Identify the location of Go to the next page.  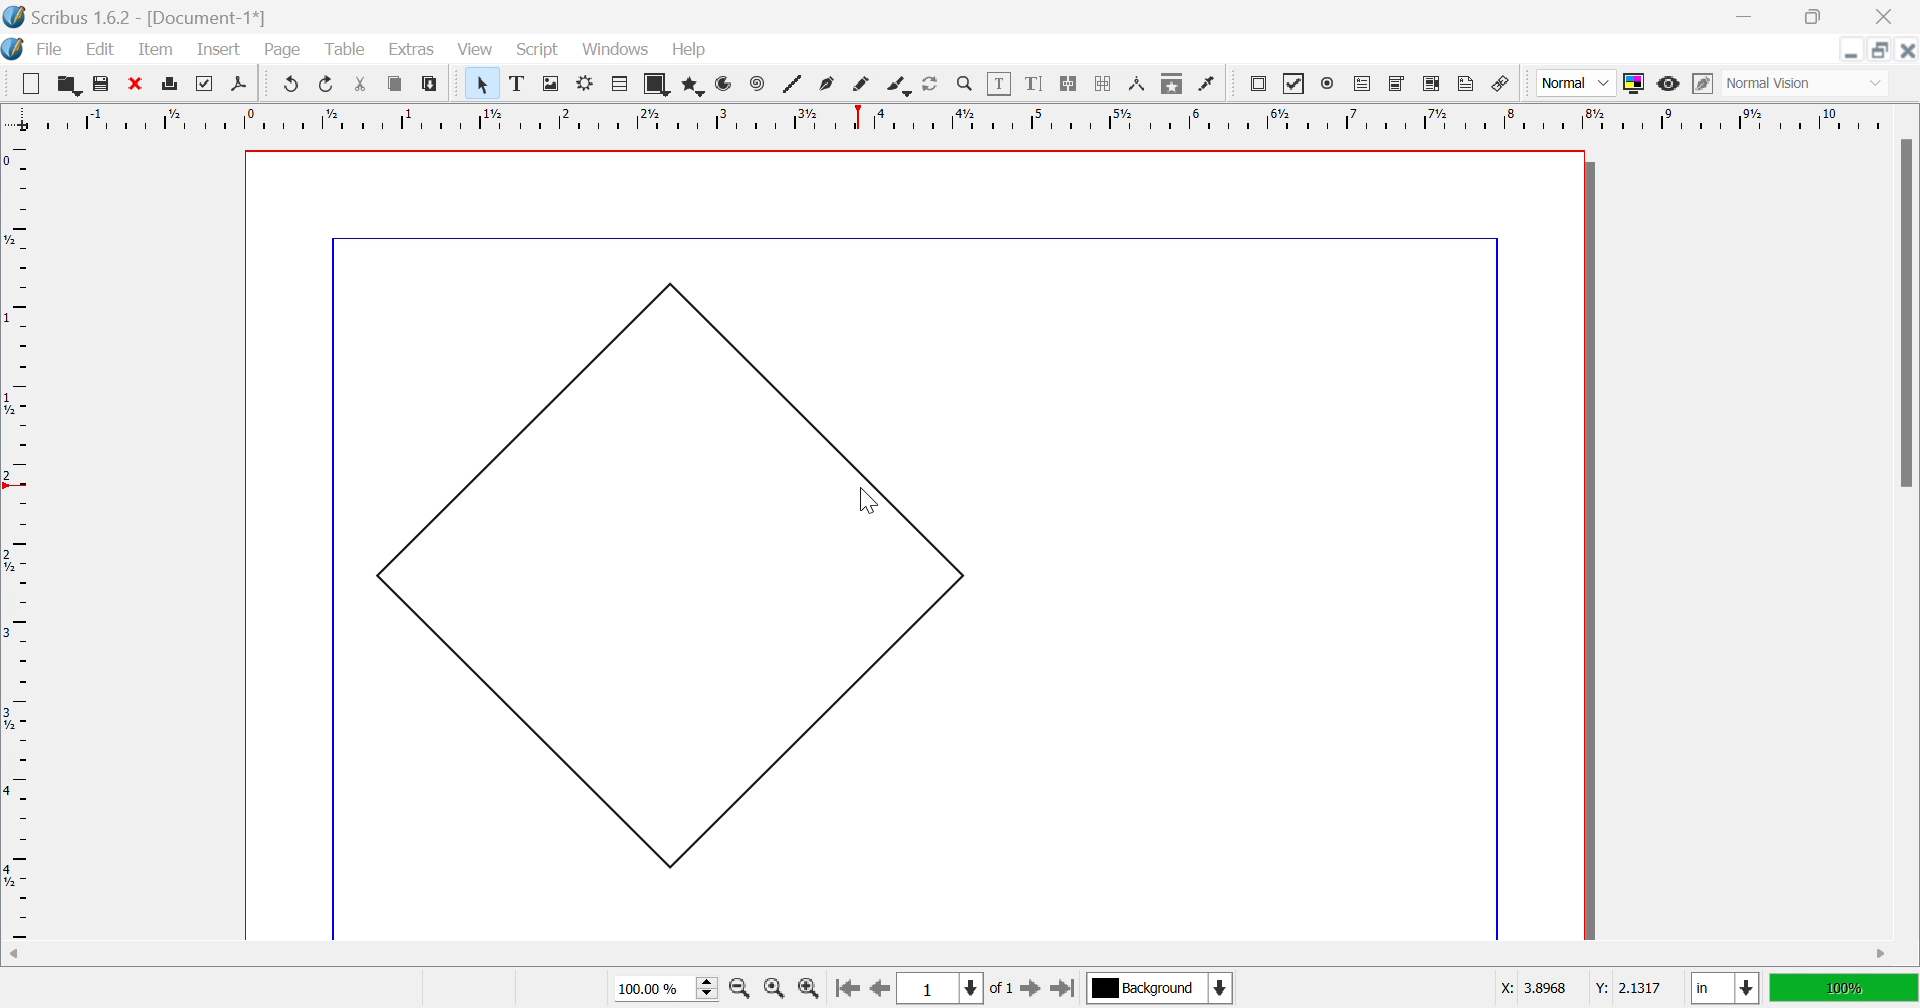
(1033, 993).